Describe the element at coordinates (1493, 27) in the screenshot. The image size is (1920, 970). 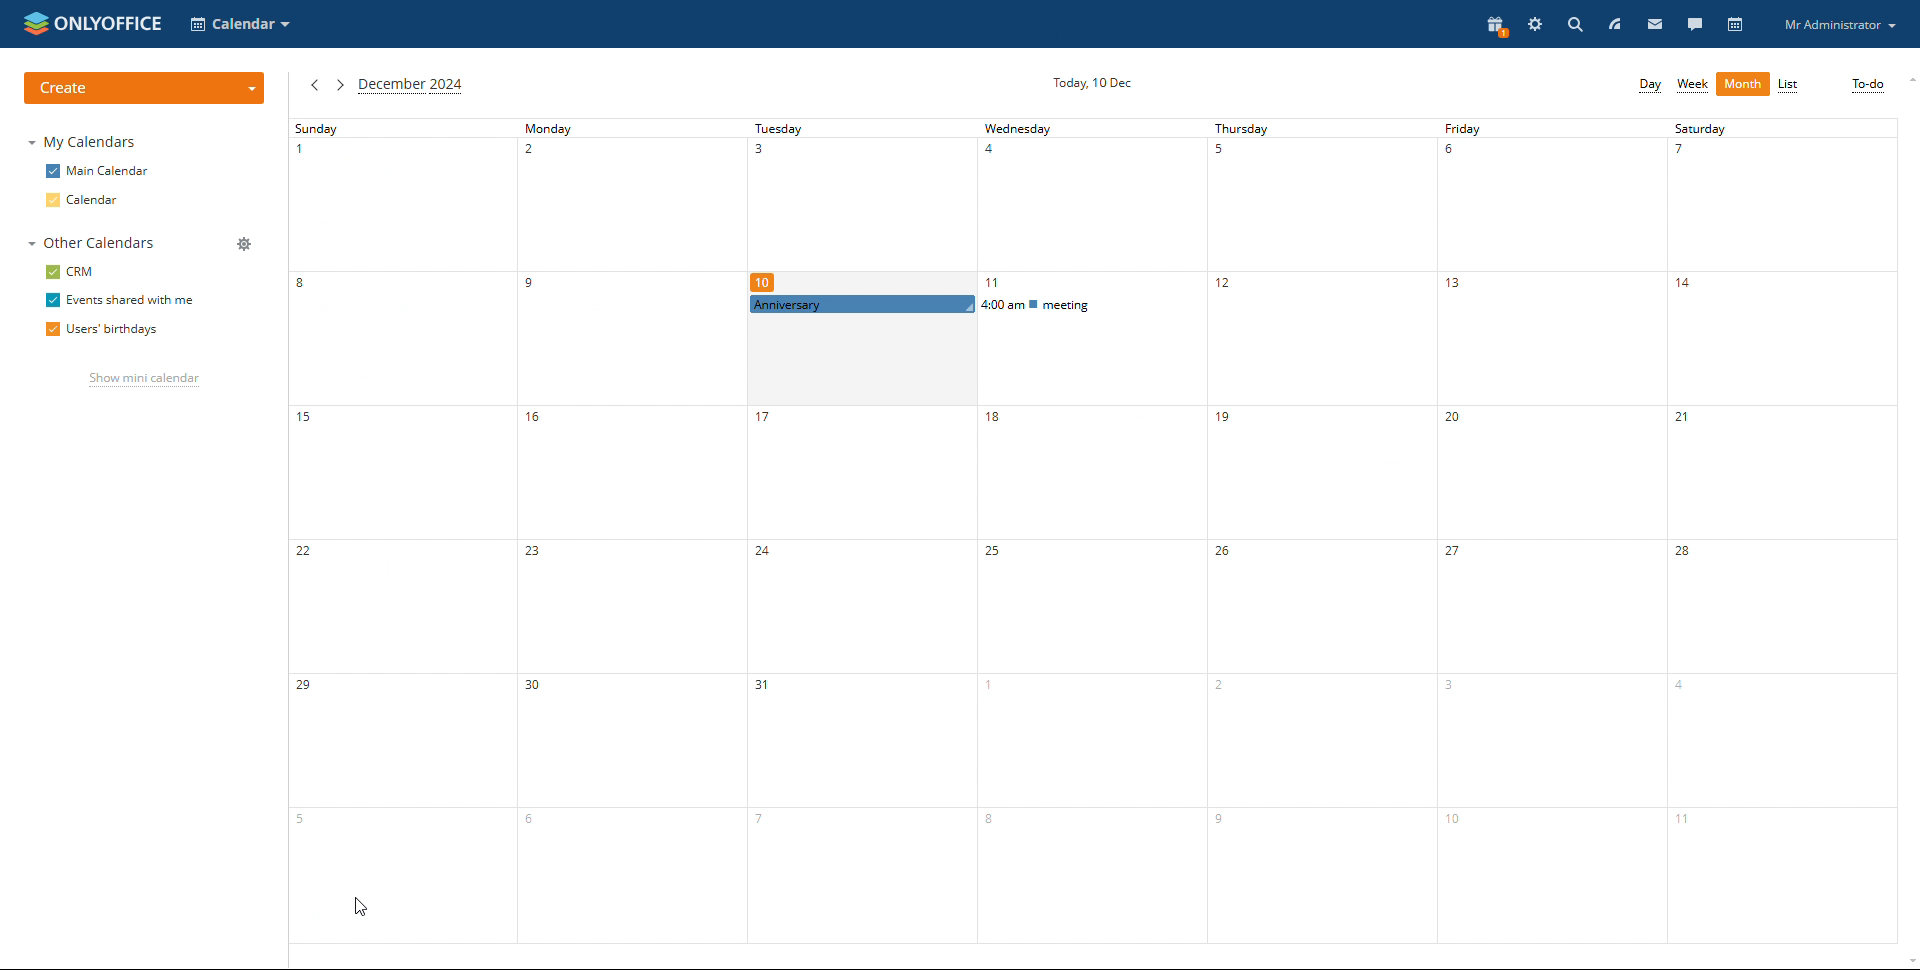
I see `present` at that location.